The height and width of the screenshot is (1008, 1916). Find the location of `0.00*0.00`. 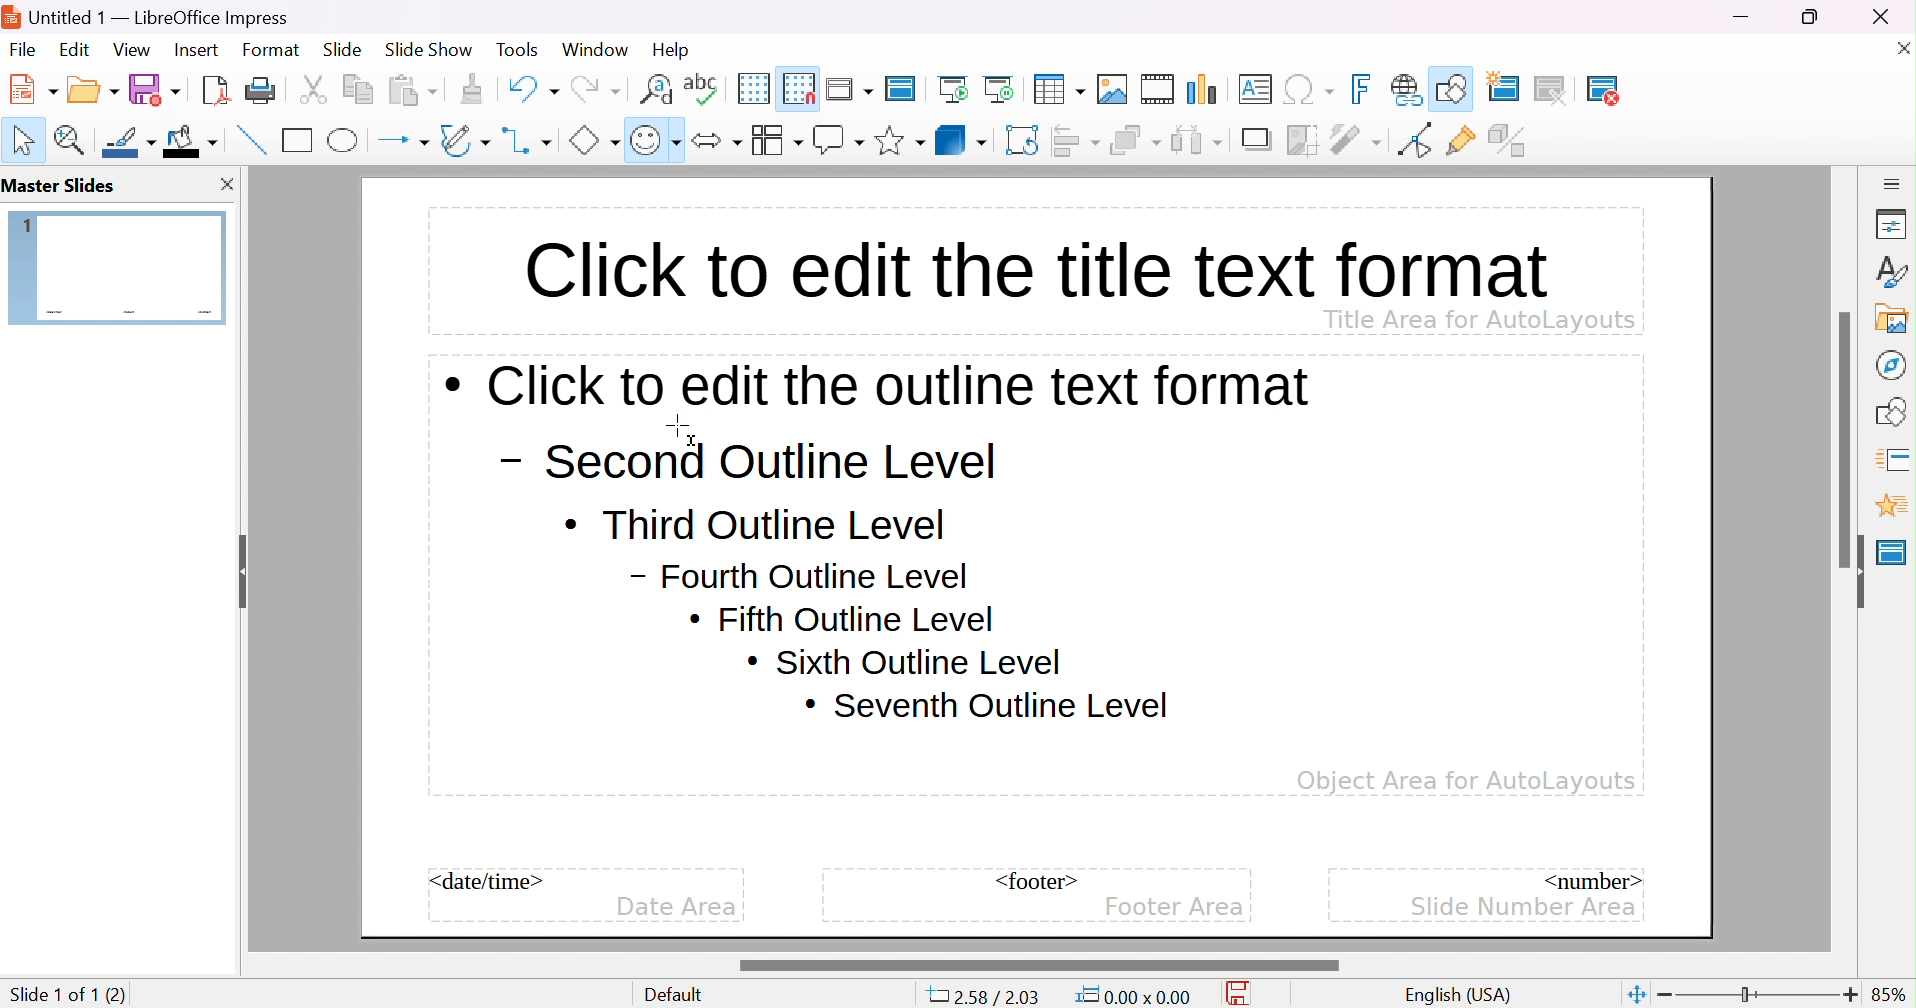

0.00*0.00 is located at coordinates (1132, 996).